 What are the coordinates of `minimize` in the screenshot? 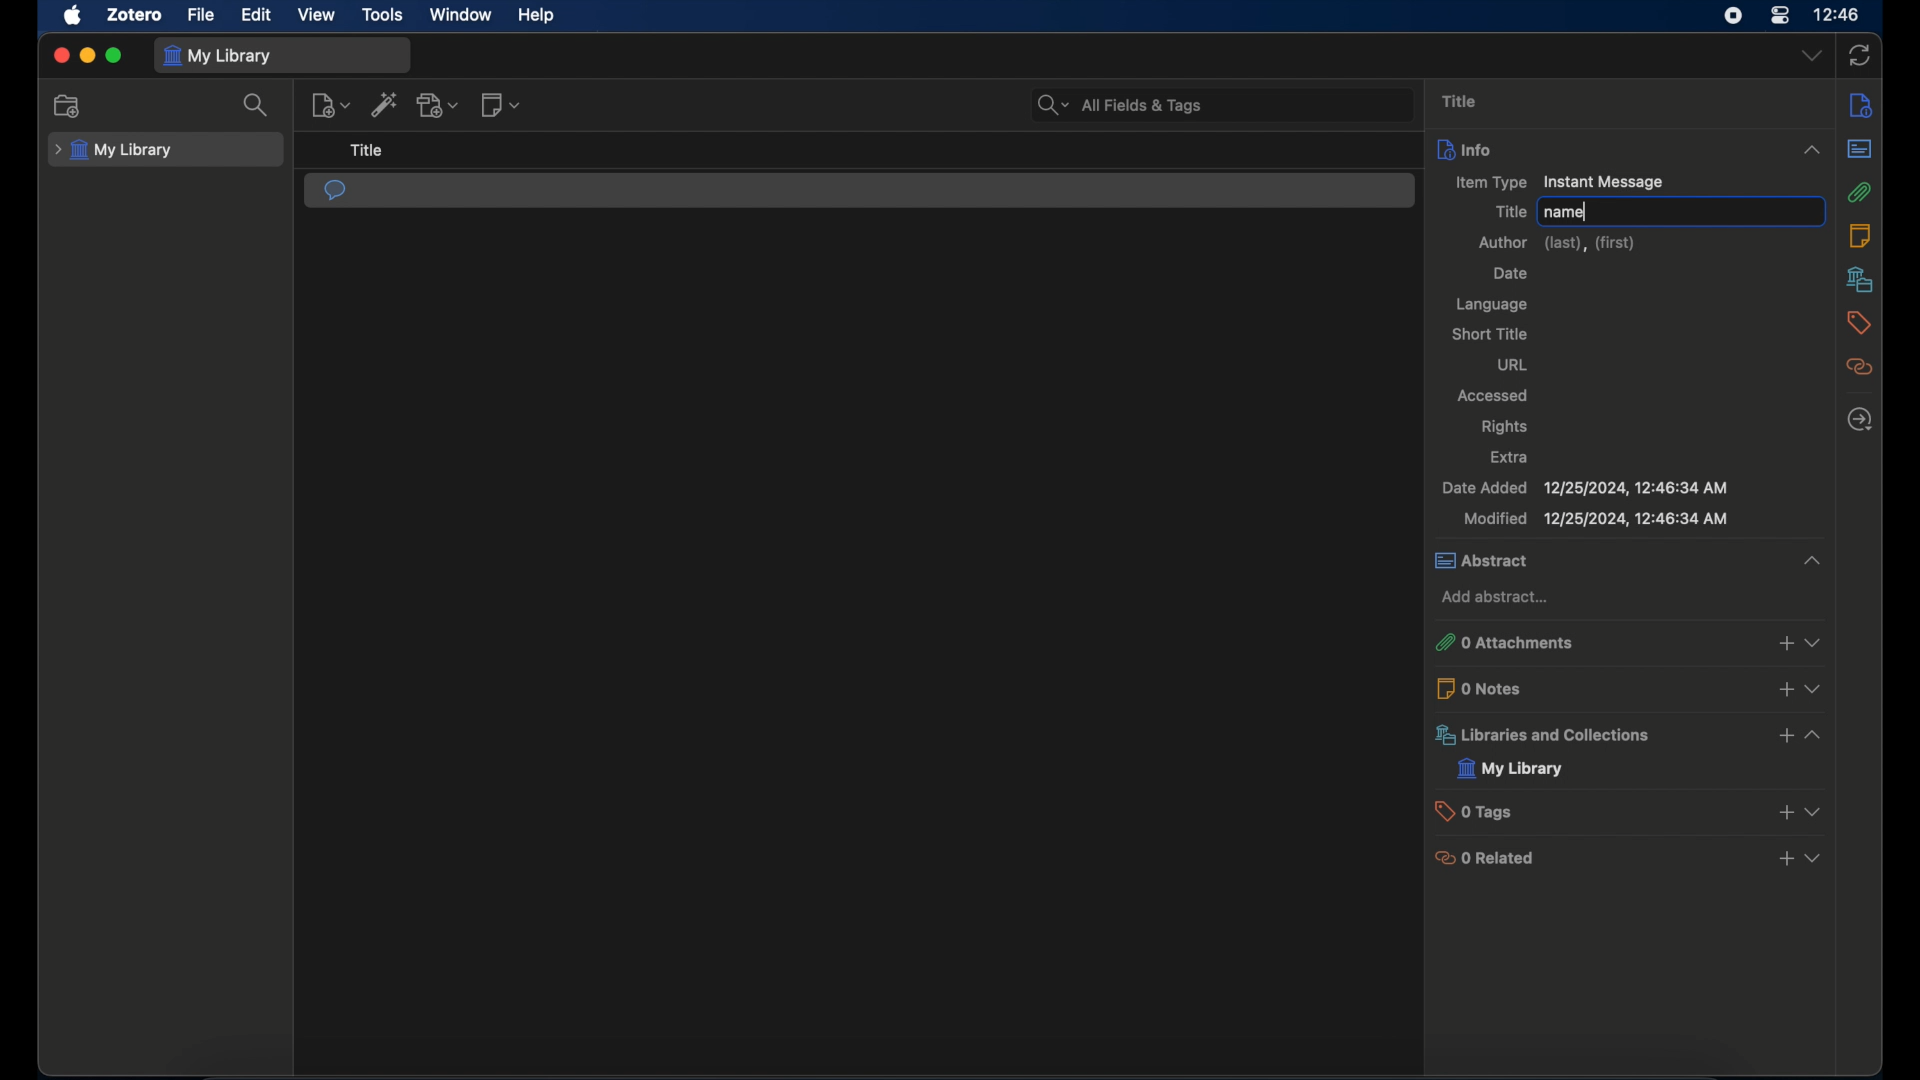 It's located at (86, 56).